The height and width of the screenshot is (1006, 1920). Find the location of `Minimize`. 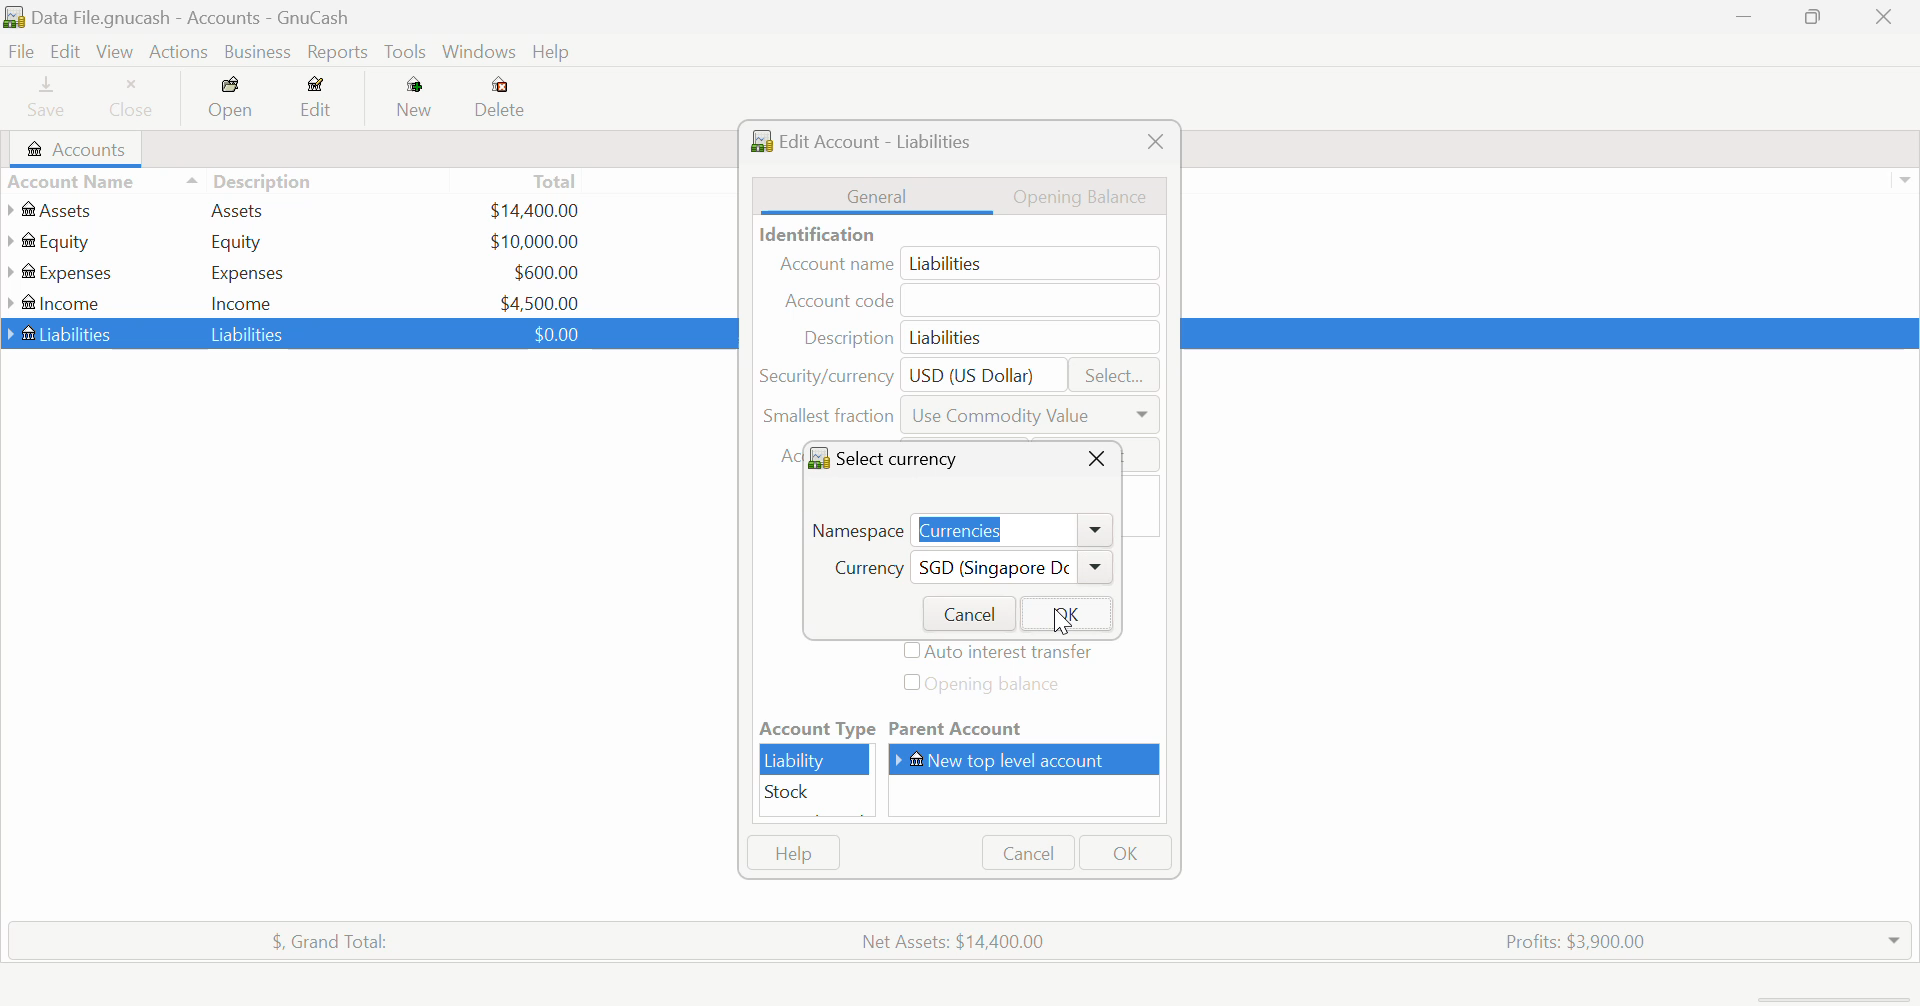

Minimize is located at coordinates (1816, 19).